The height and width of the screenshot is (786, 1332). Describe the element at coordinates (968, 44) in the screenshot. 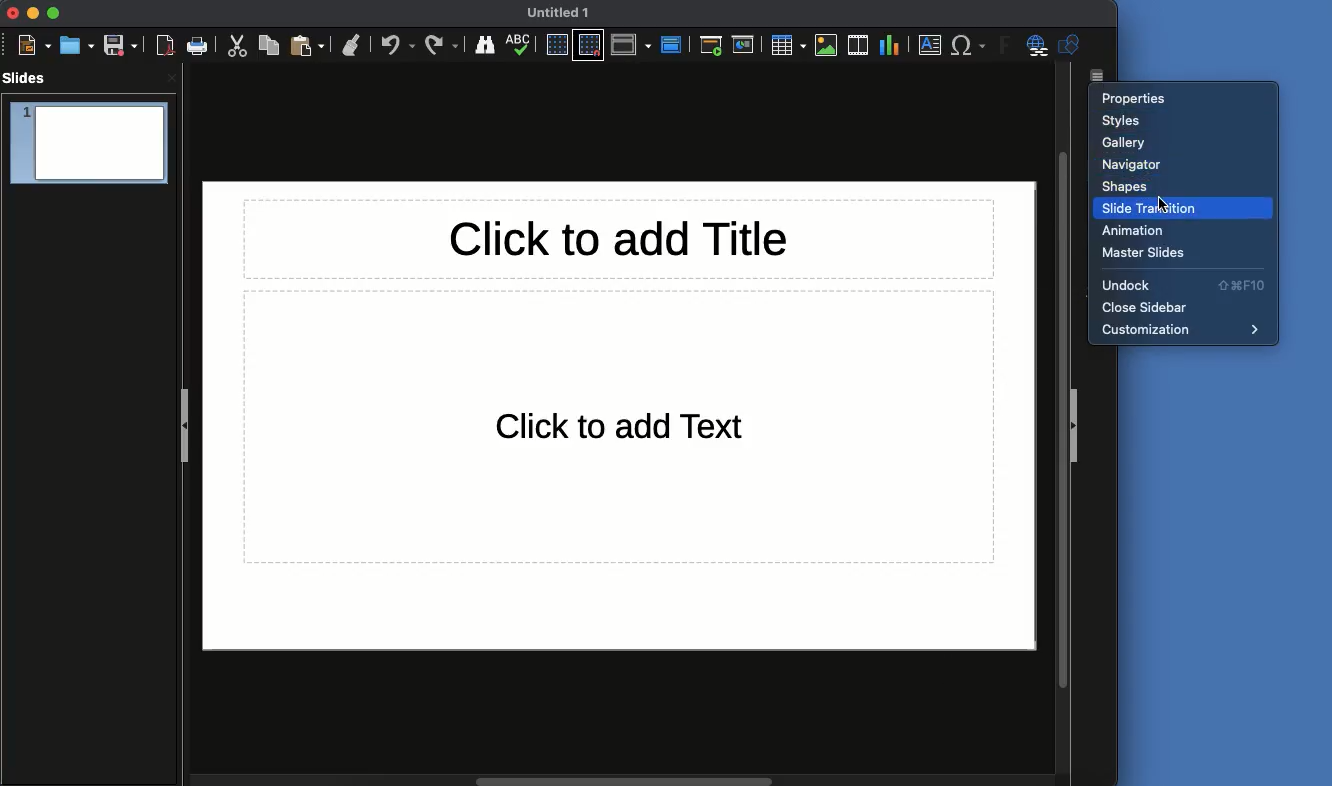

I see `Special characters` at that location.